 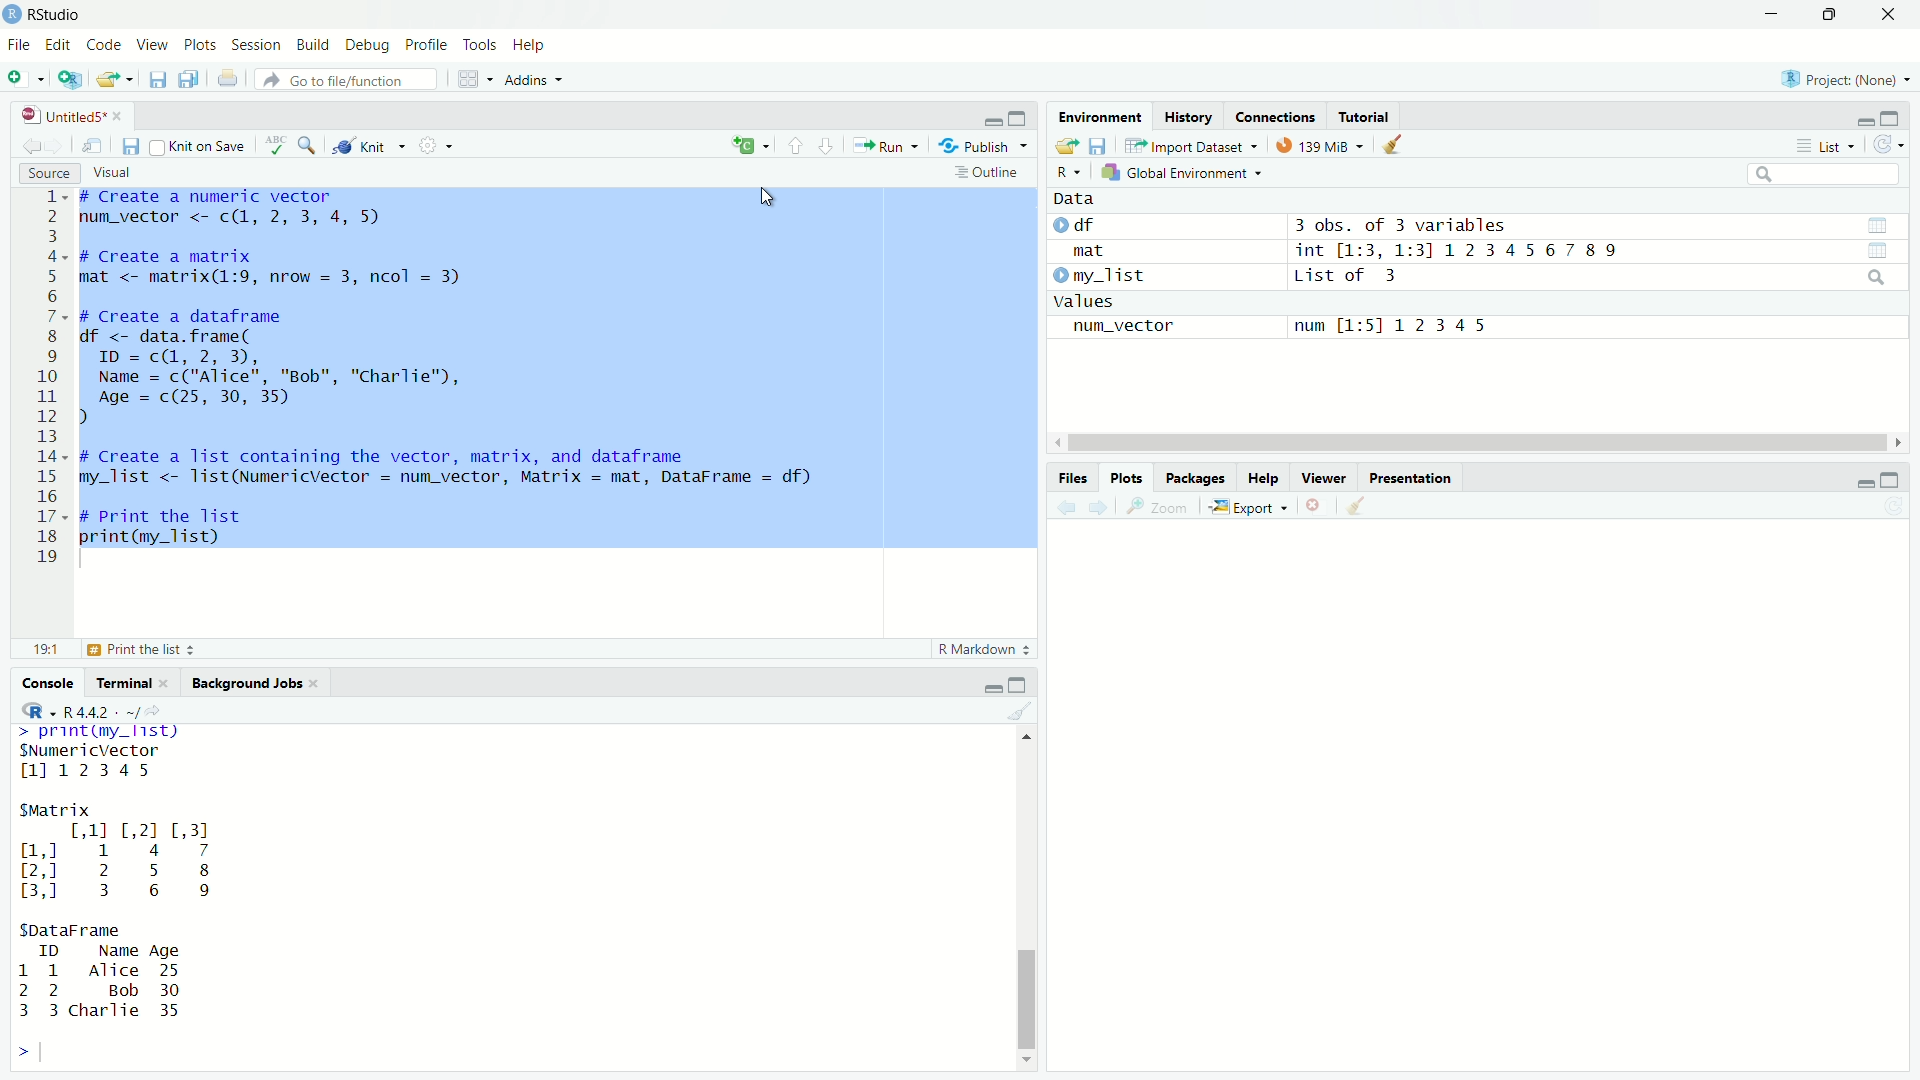 What do you see at coordinates (989, 652) in the screenshot?
I see `R Markdown +` at bounding box center [989, 652].